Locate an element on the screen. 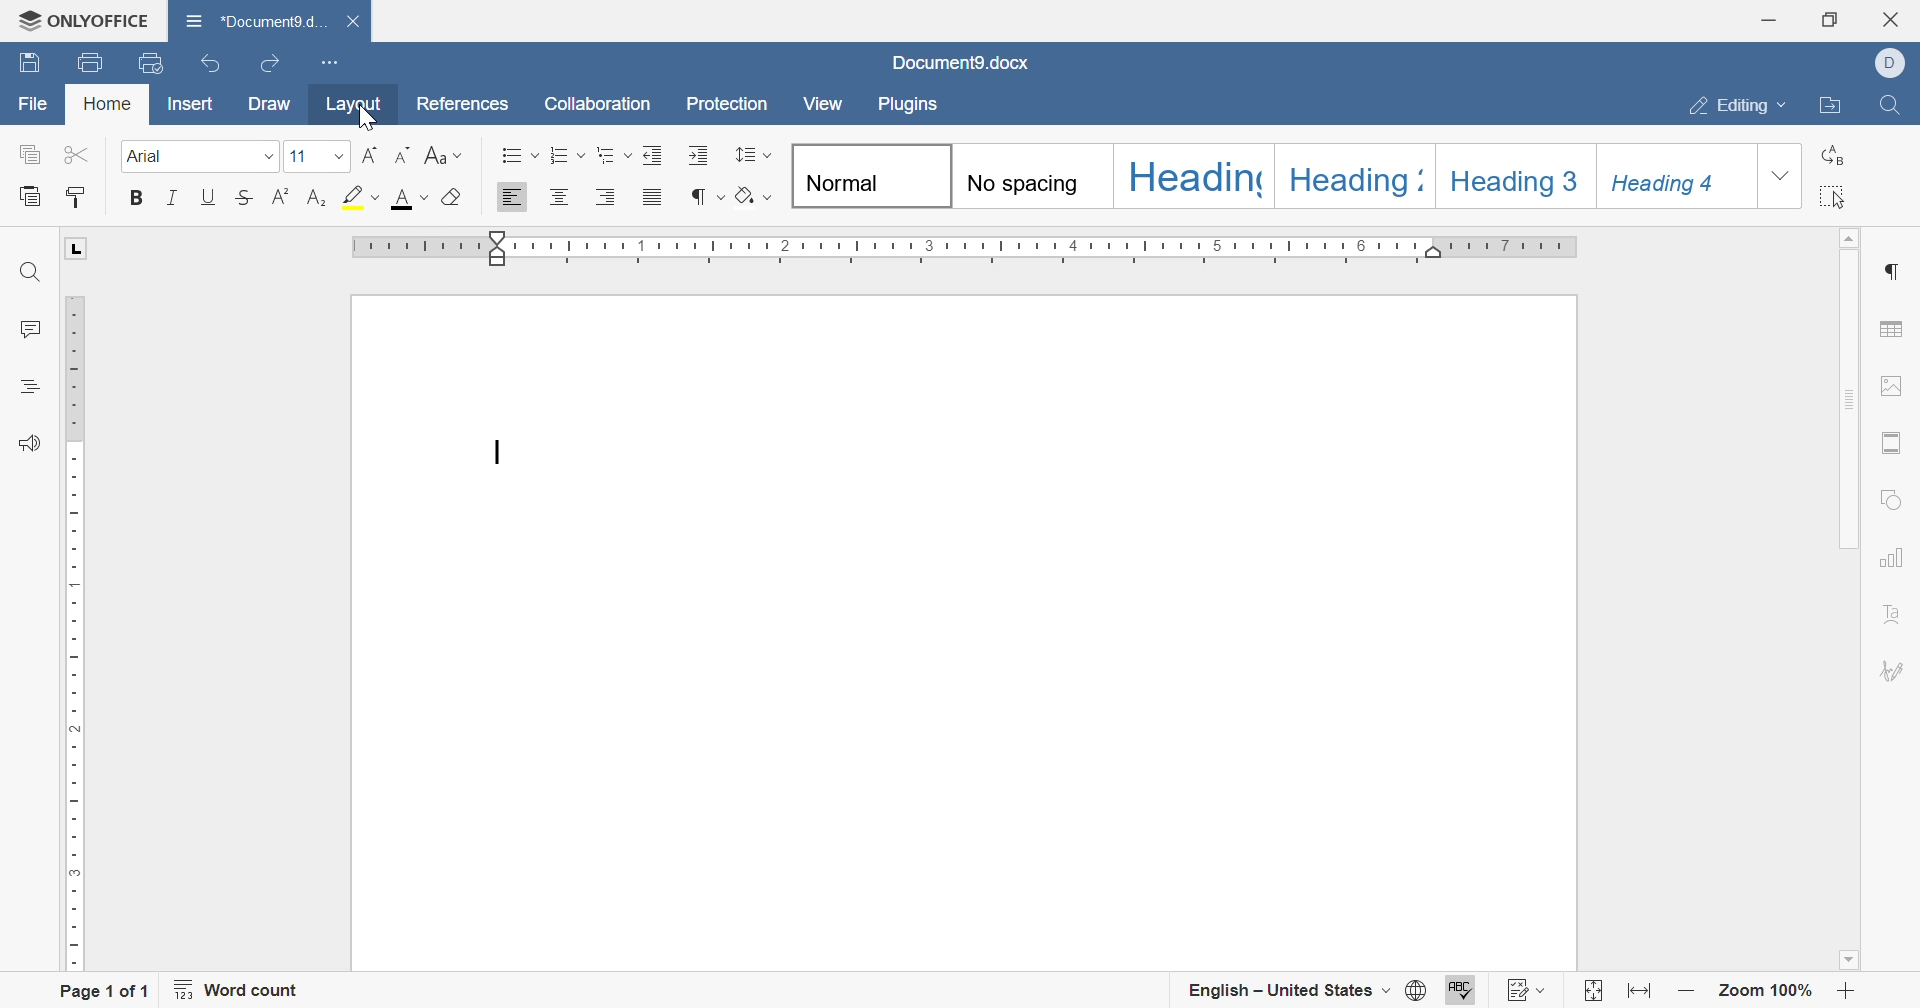 This screenshot has height=1008, width=1920. decrease indent is located at coordinates (651, 153).